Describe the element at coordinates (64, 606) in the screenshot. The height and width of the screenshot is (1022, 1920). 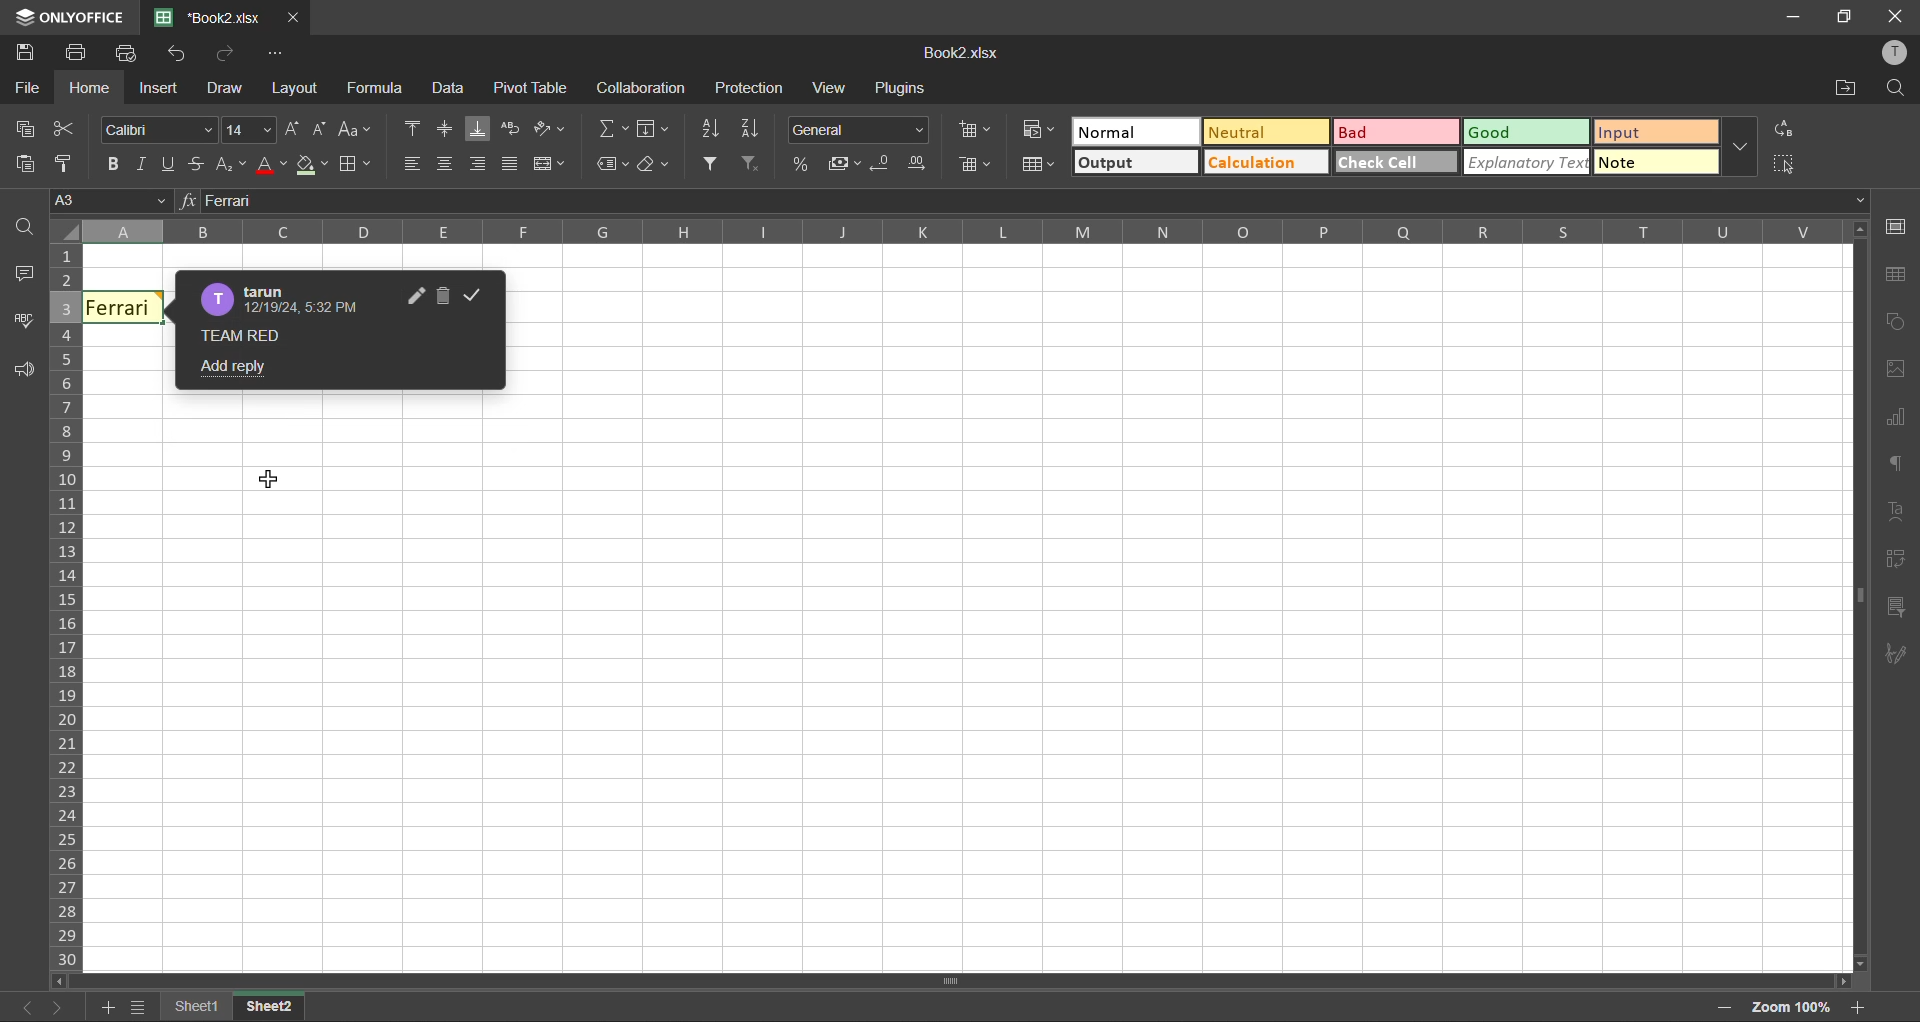
I see `row numbers` at that location.